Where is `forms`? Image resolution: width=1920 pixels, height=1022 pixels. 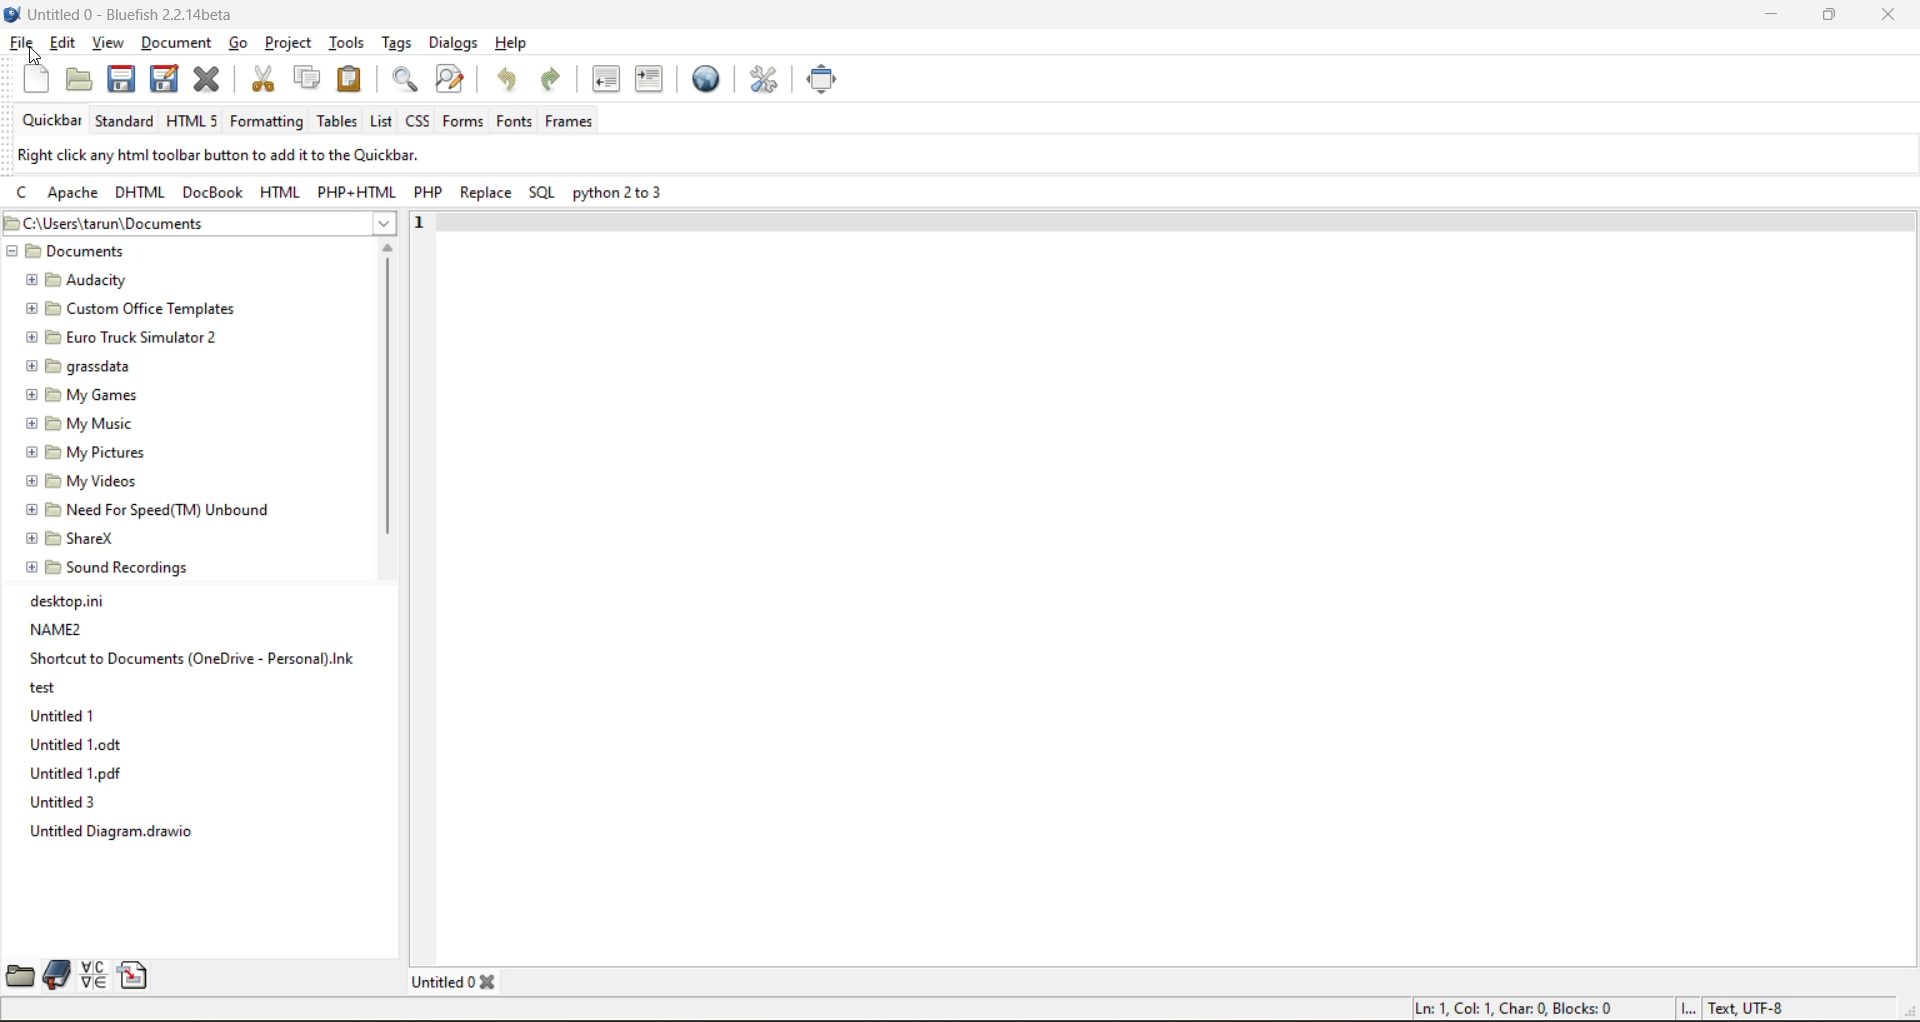
forms is located at coordinates (466, 122).